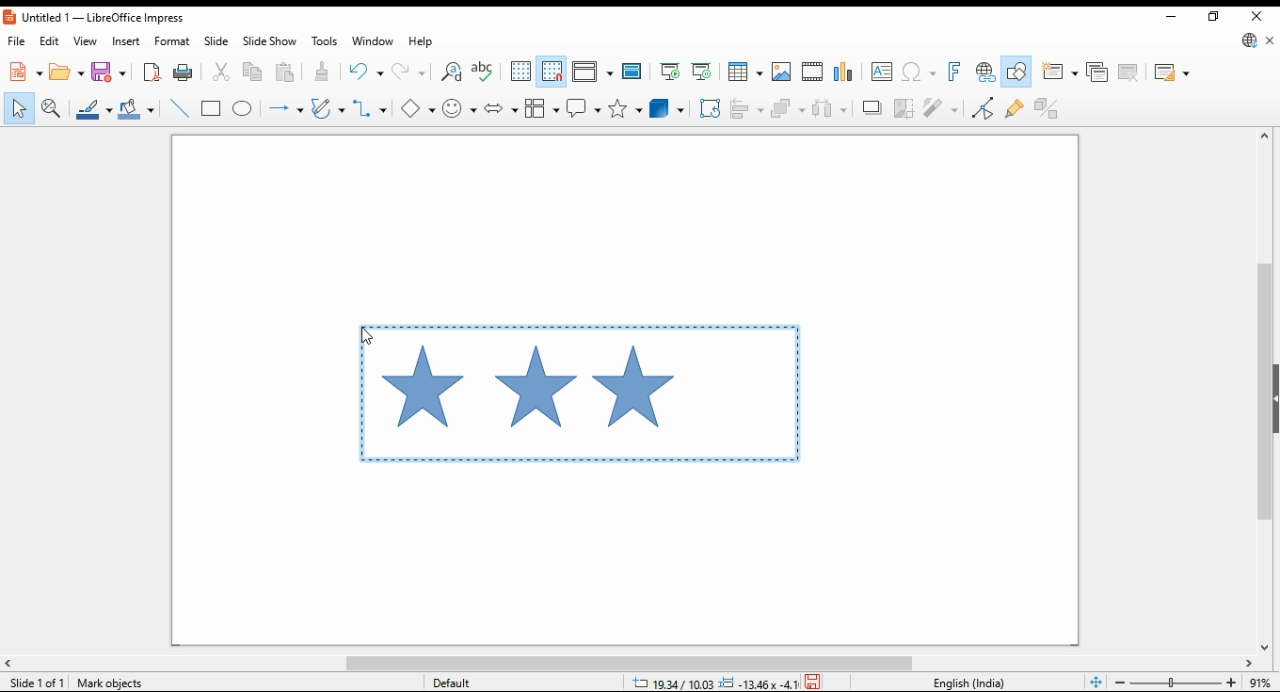 This screenshot has height=692, width=1280. Describe the element at coordinates (984, 71) in the screenshot. I see `insert hyperlink` at that location.